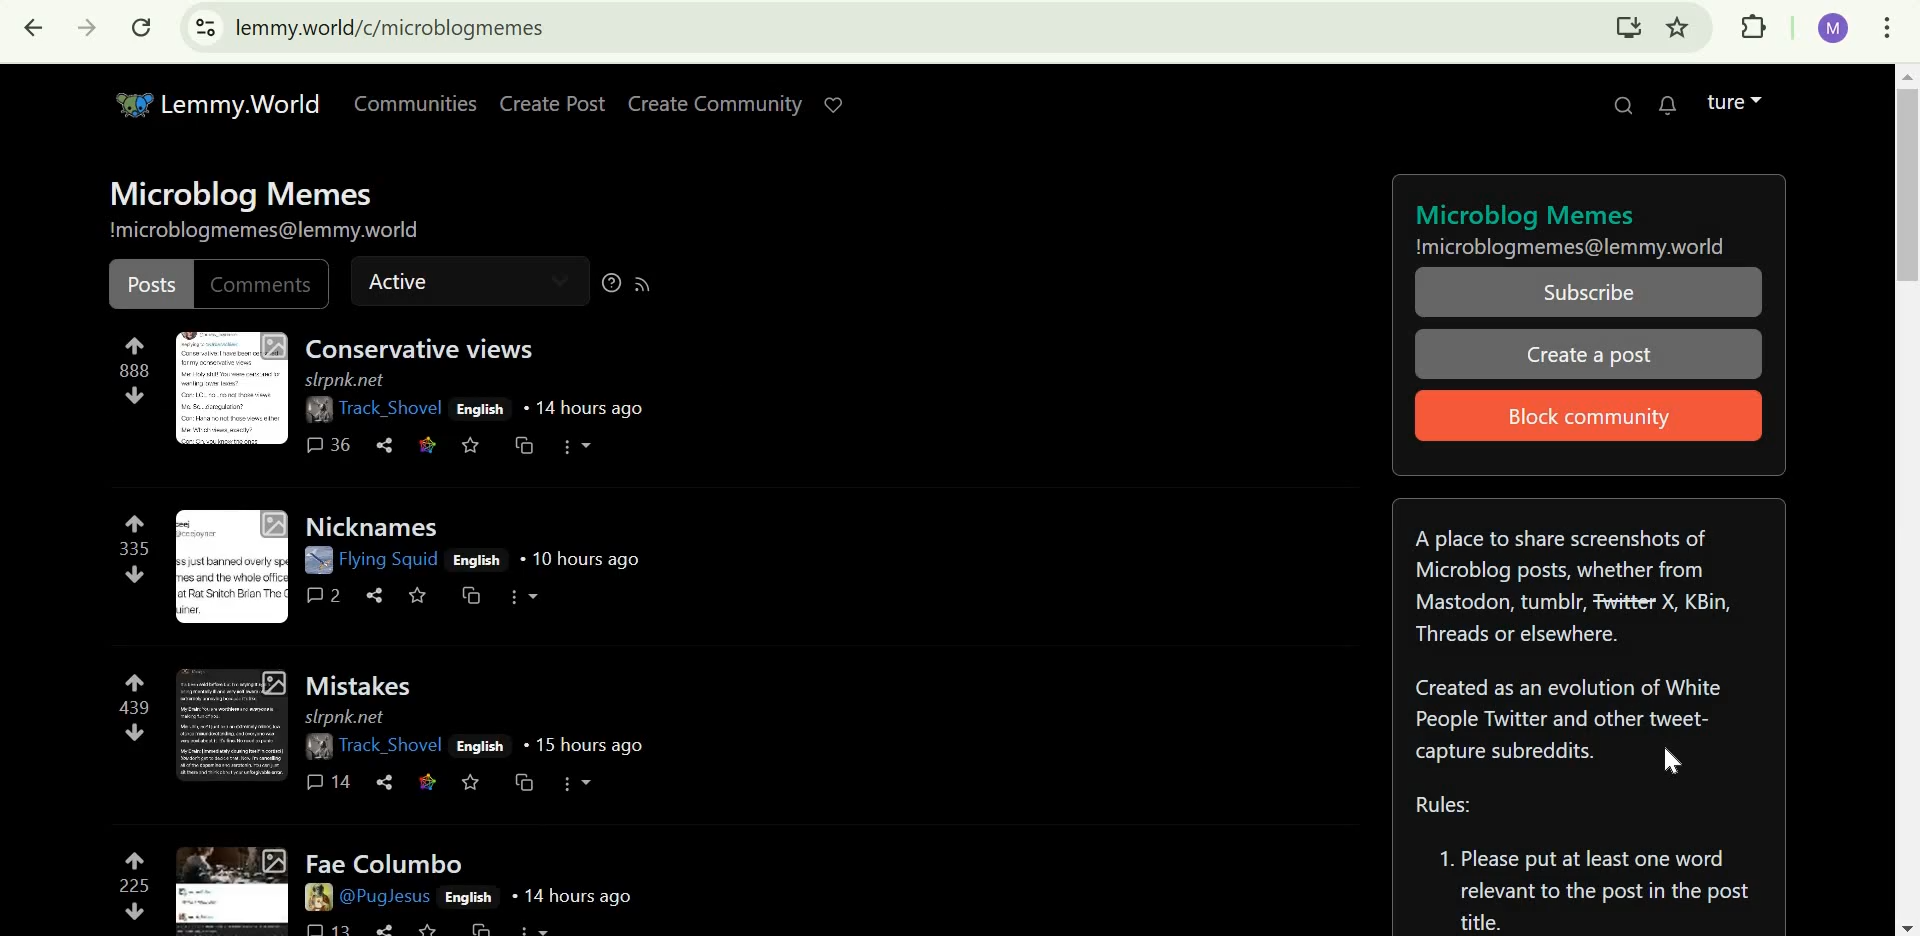 The height and width of the screenshot is (936, 1920). Describe the element at coordinates (136, 394) in the screenshot. I see `downvote` at that location.